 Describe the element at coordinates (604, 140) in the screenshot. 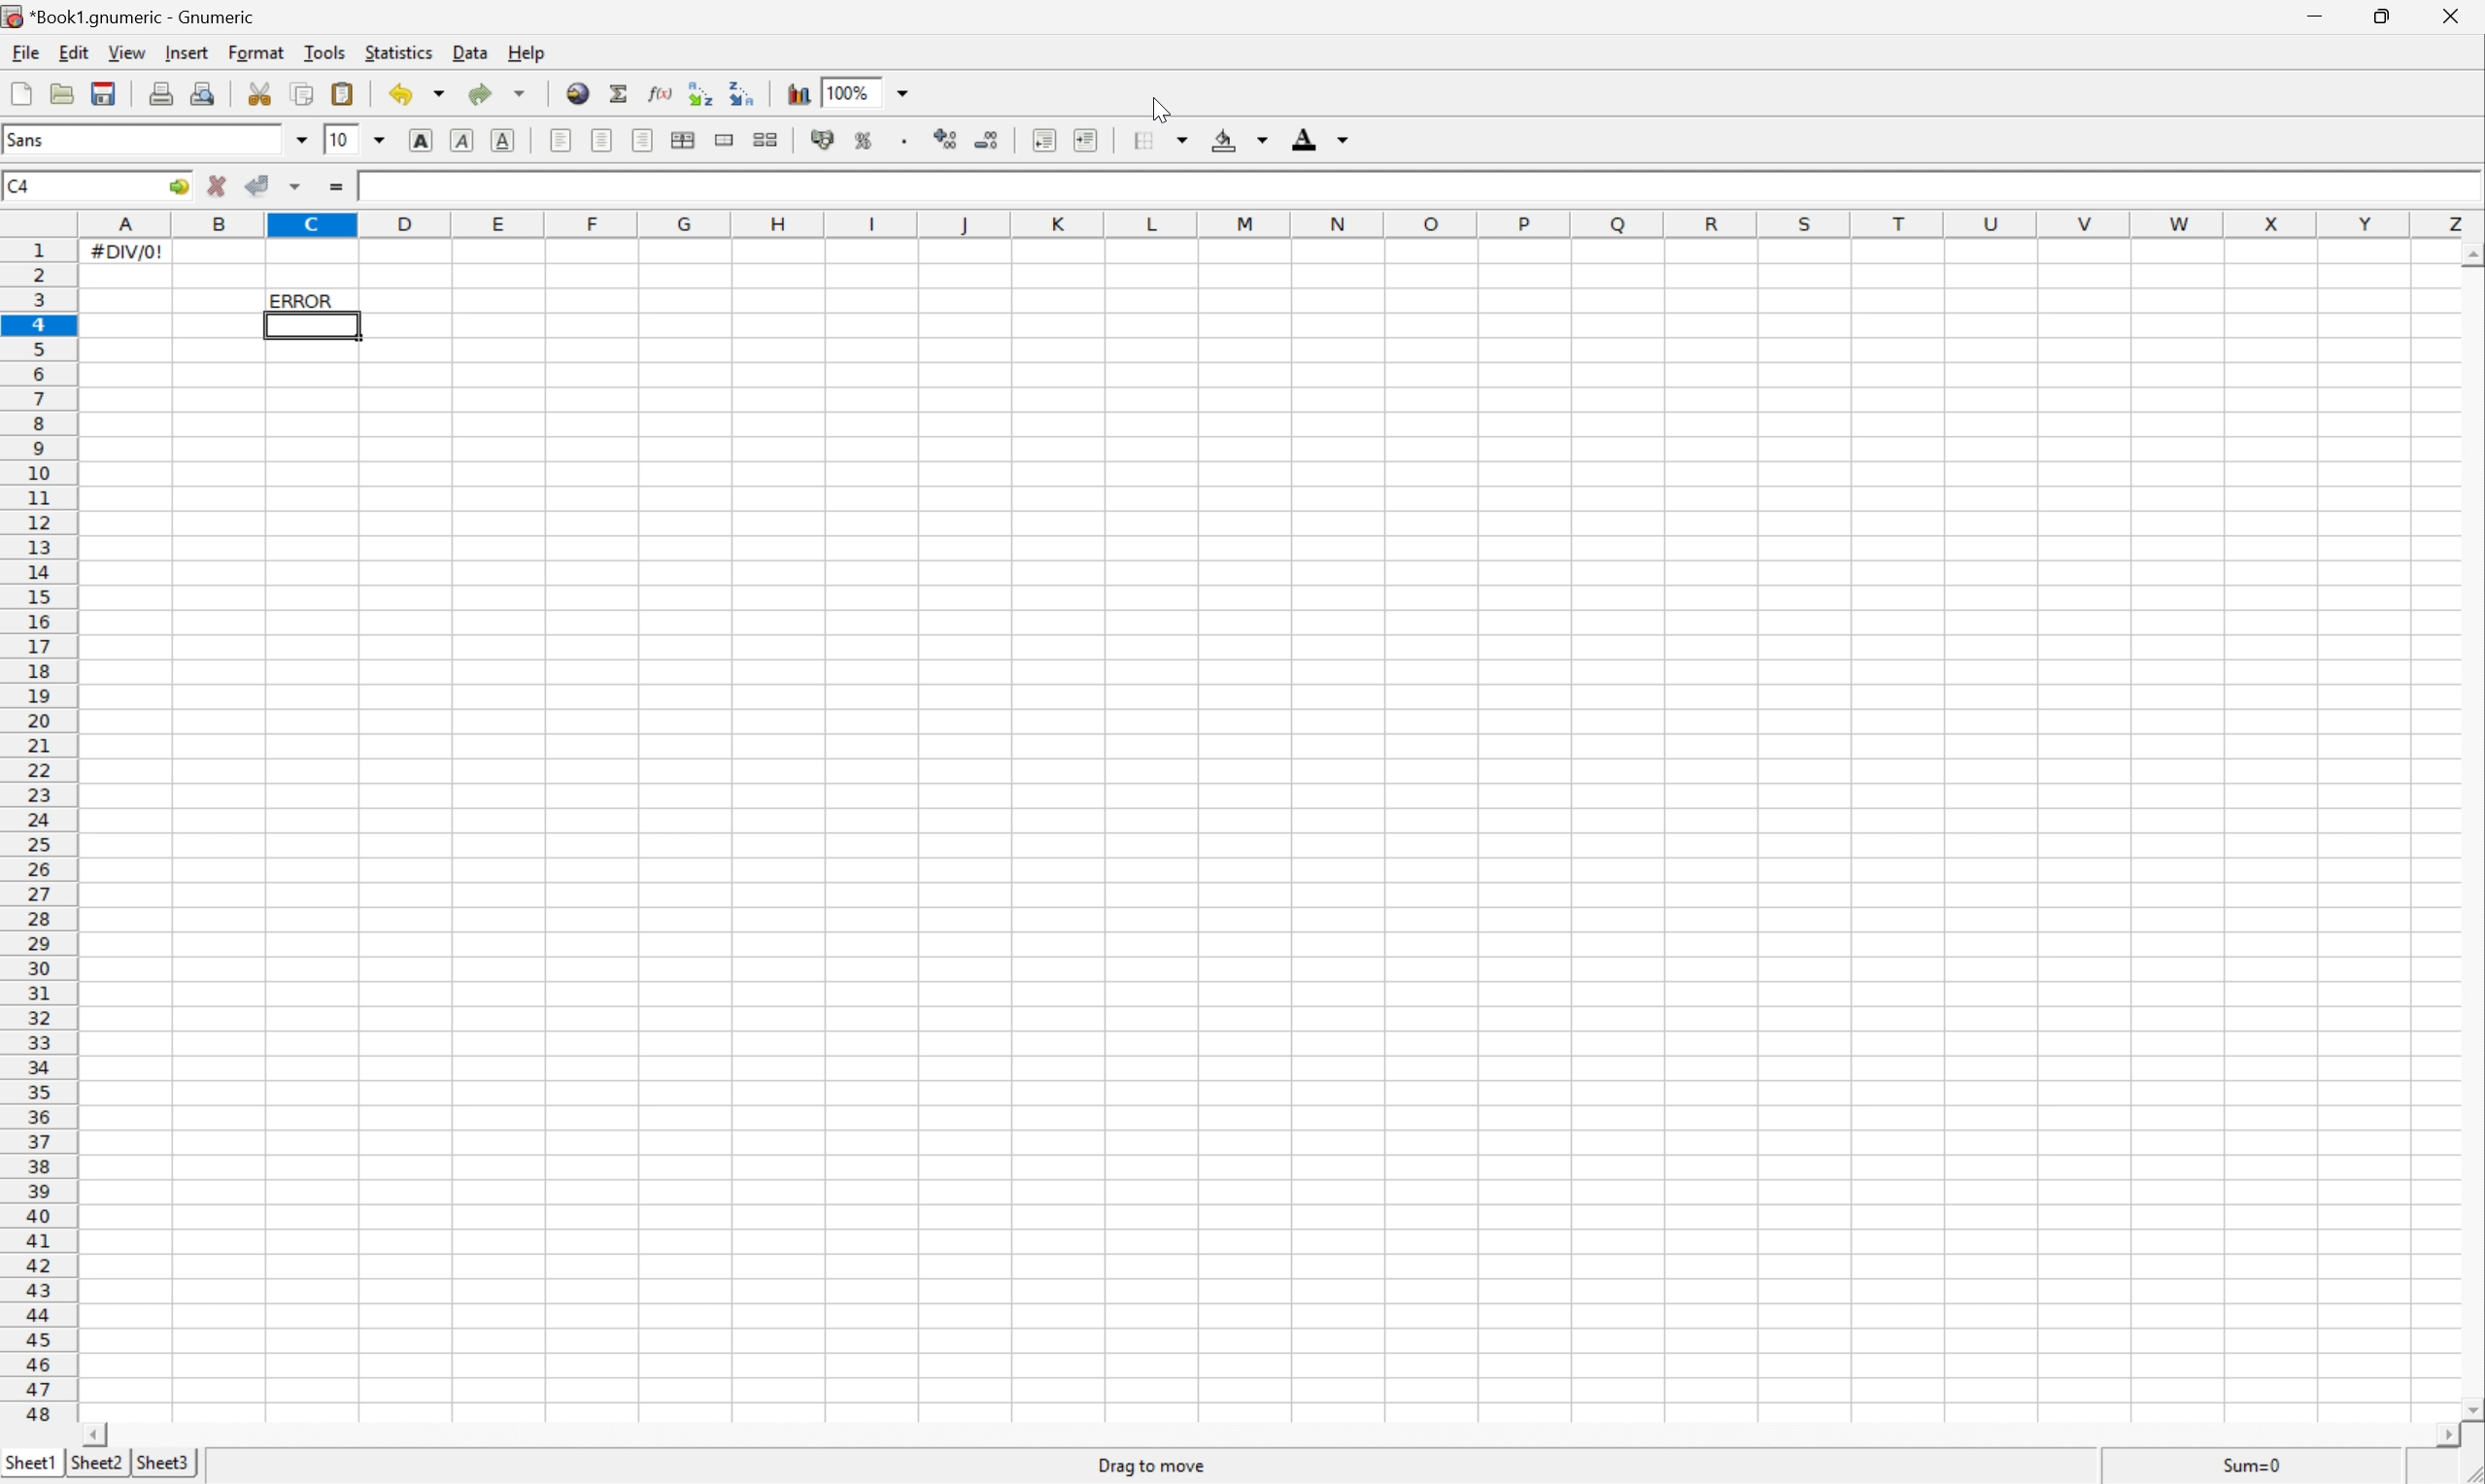

I see `center horizontally` at that location.